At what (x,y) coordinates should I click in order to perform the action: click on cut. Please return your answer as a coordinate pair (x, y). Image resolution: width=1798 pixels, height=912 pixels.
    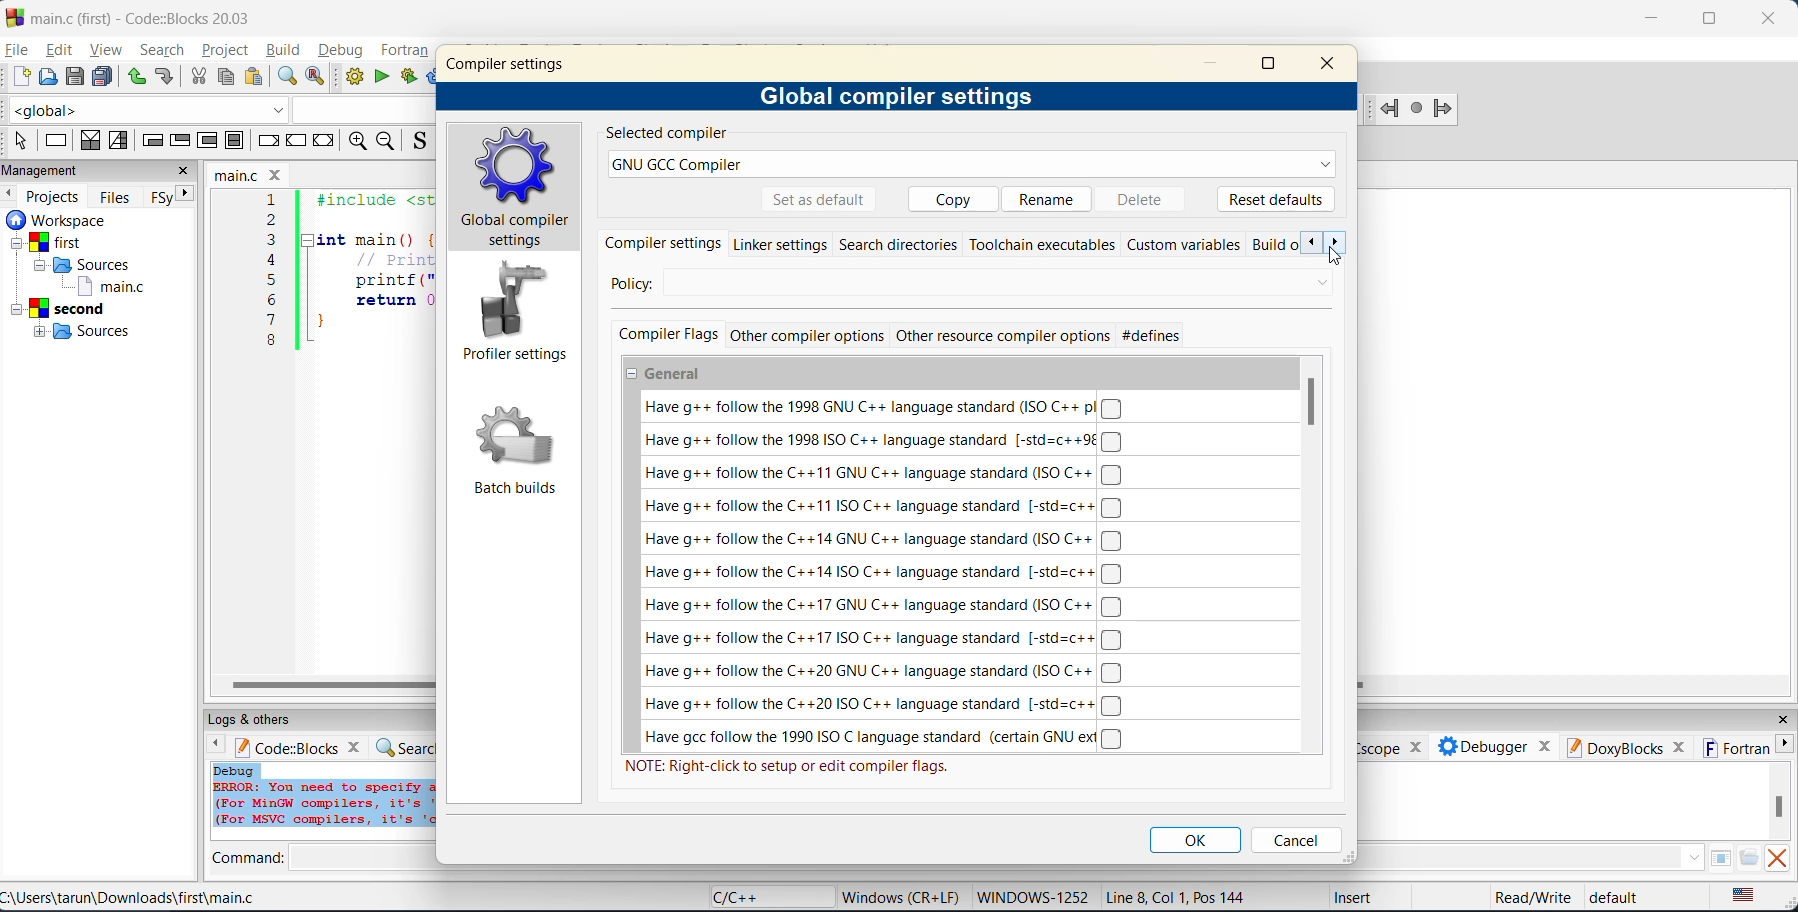
    Looking at the image, I should click on (199, 77).